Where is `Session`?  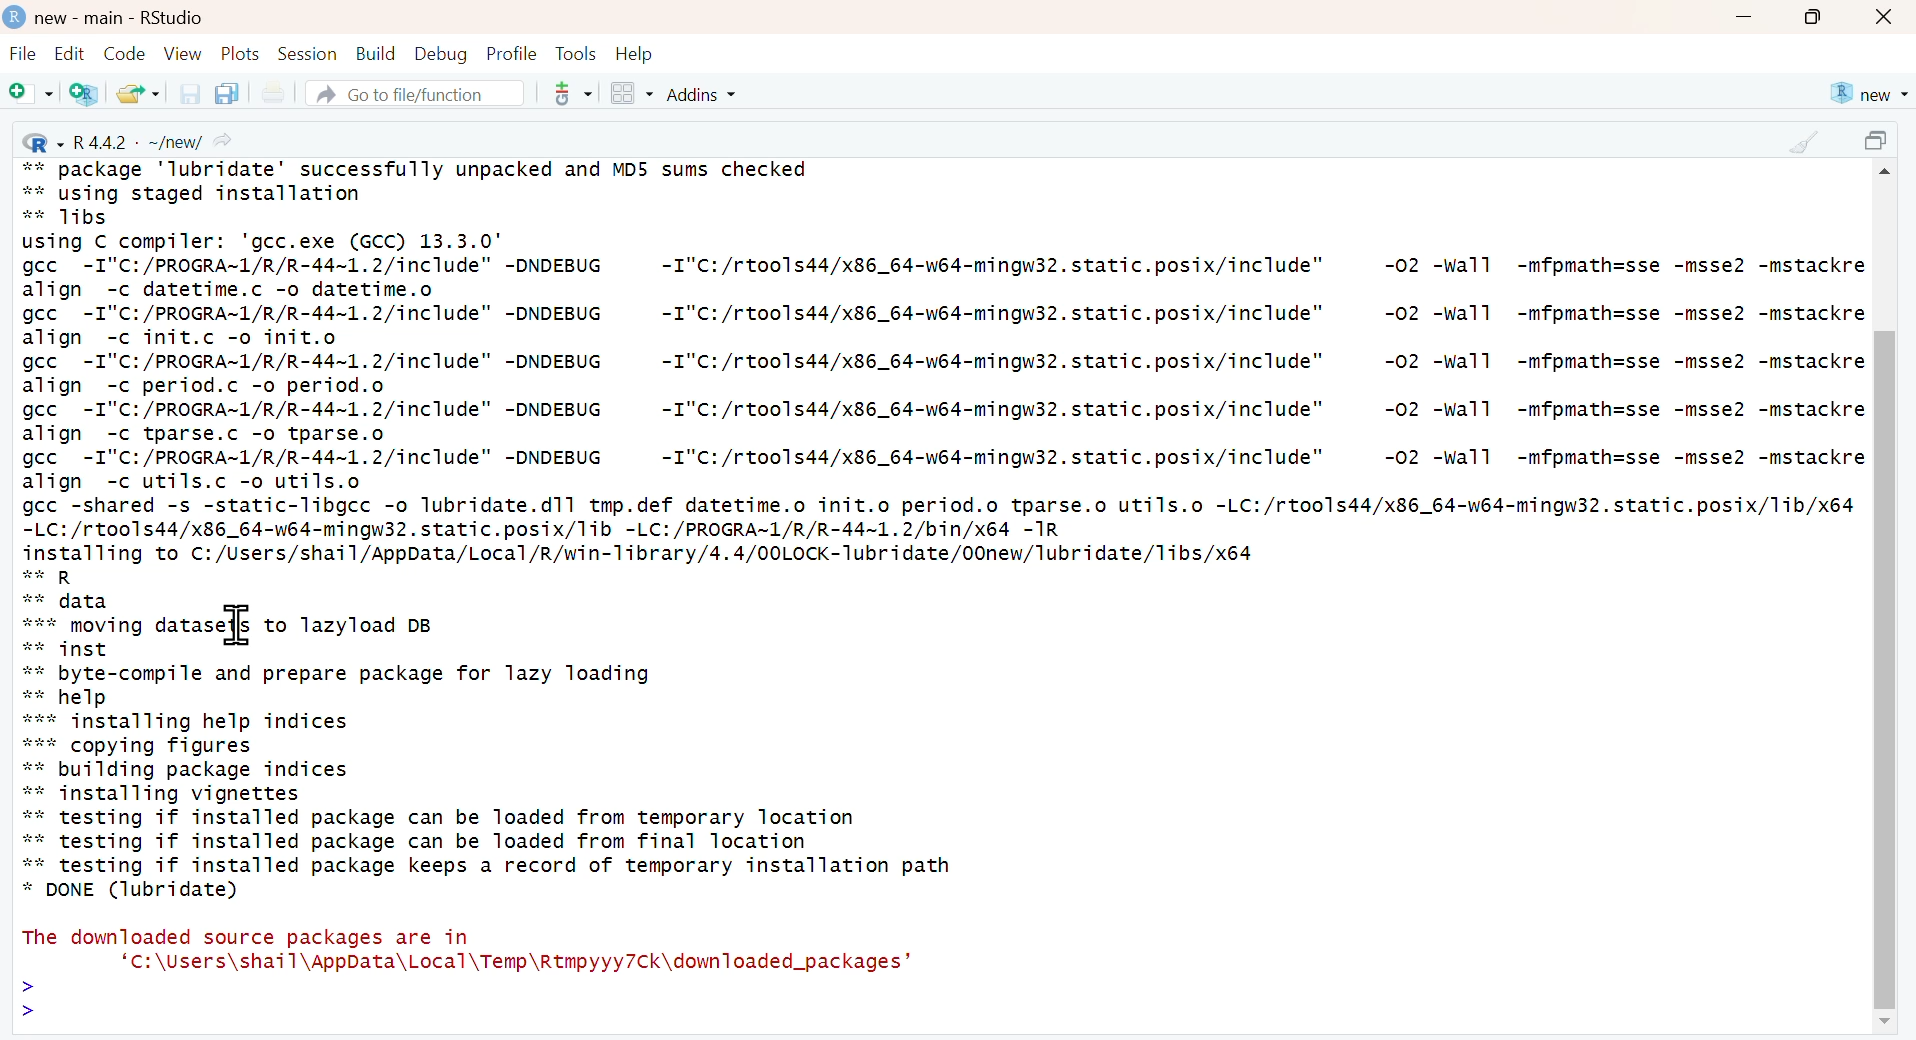
Session is located at coordinates (307, 53).